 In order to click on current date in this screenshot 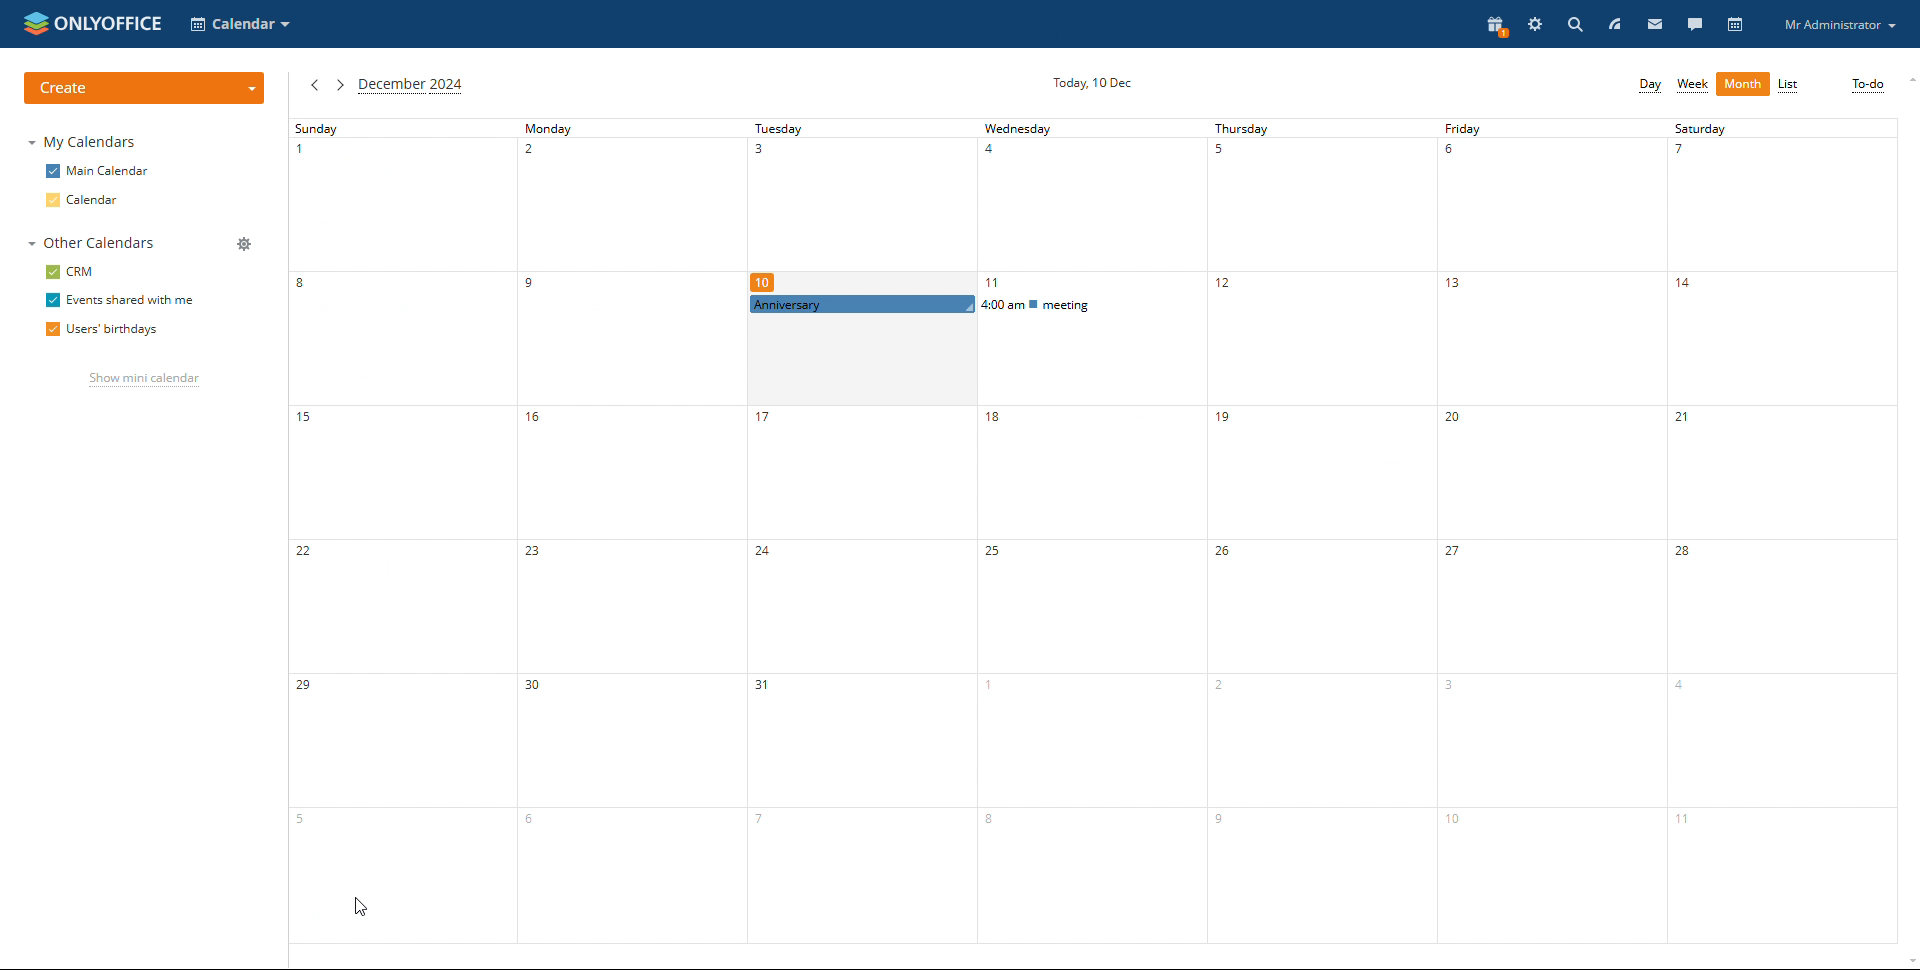, I will do `click(1096, 81)`.